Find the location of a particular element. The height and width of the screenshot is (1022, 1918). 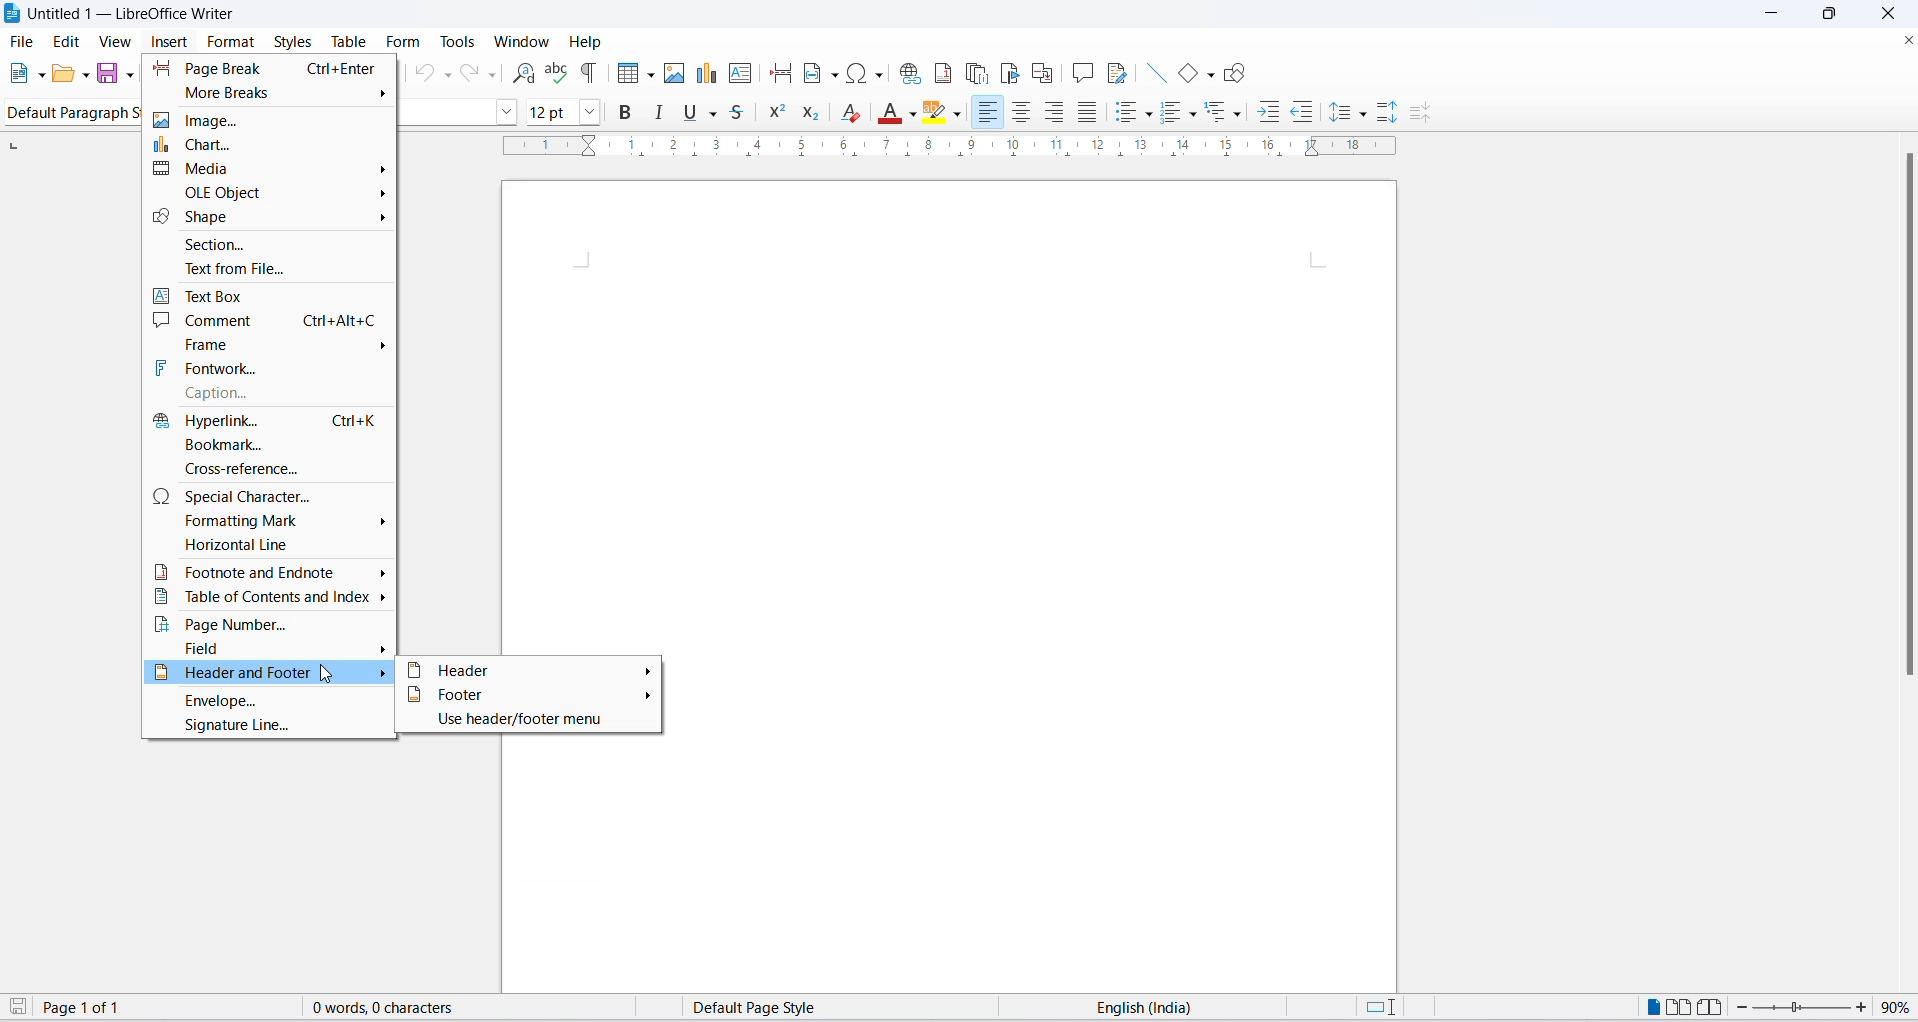

view is located at coordinates (115, 40).